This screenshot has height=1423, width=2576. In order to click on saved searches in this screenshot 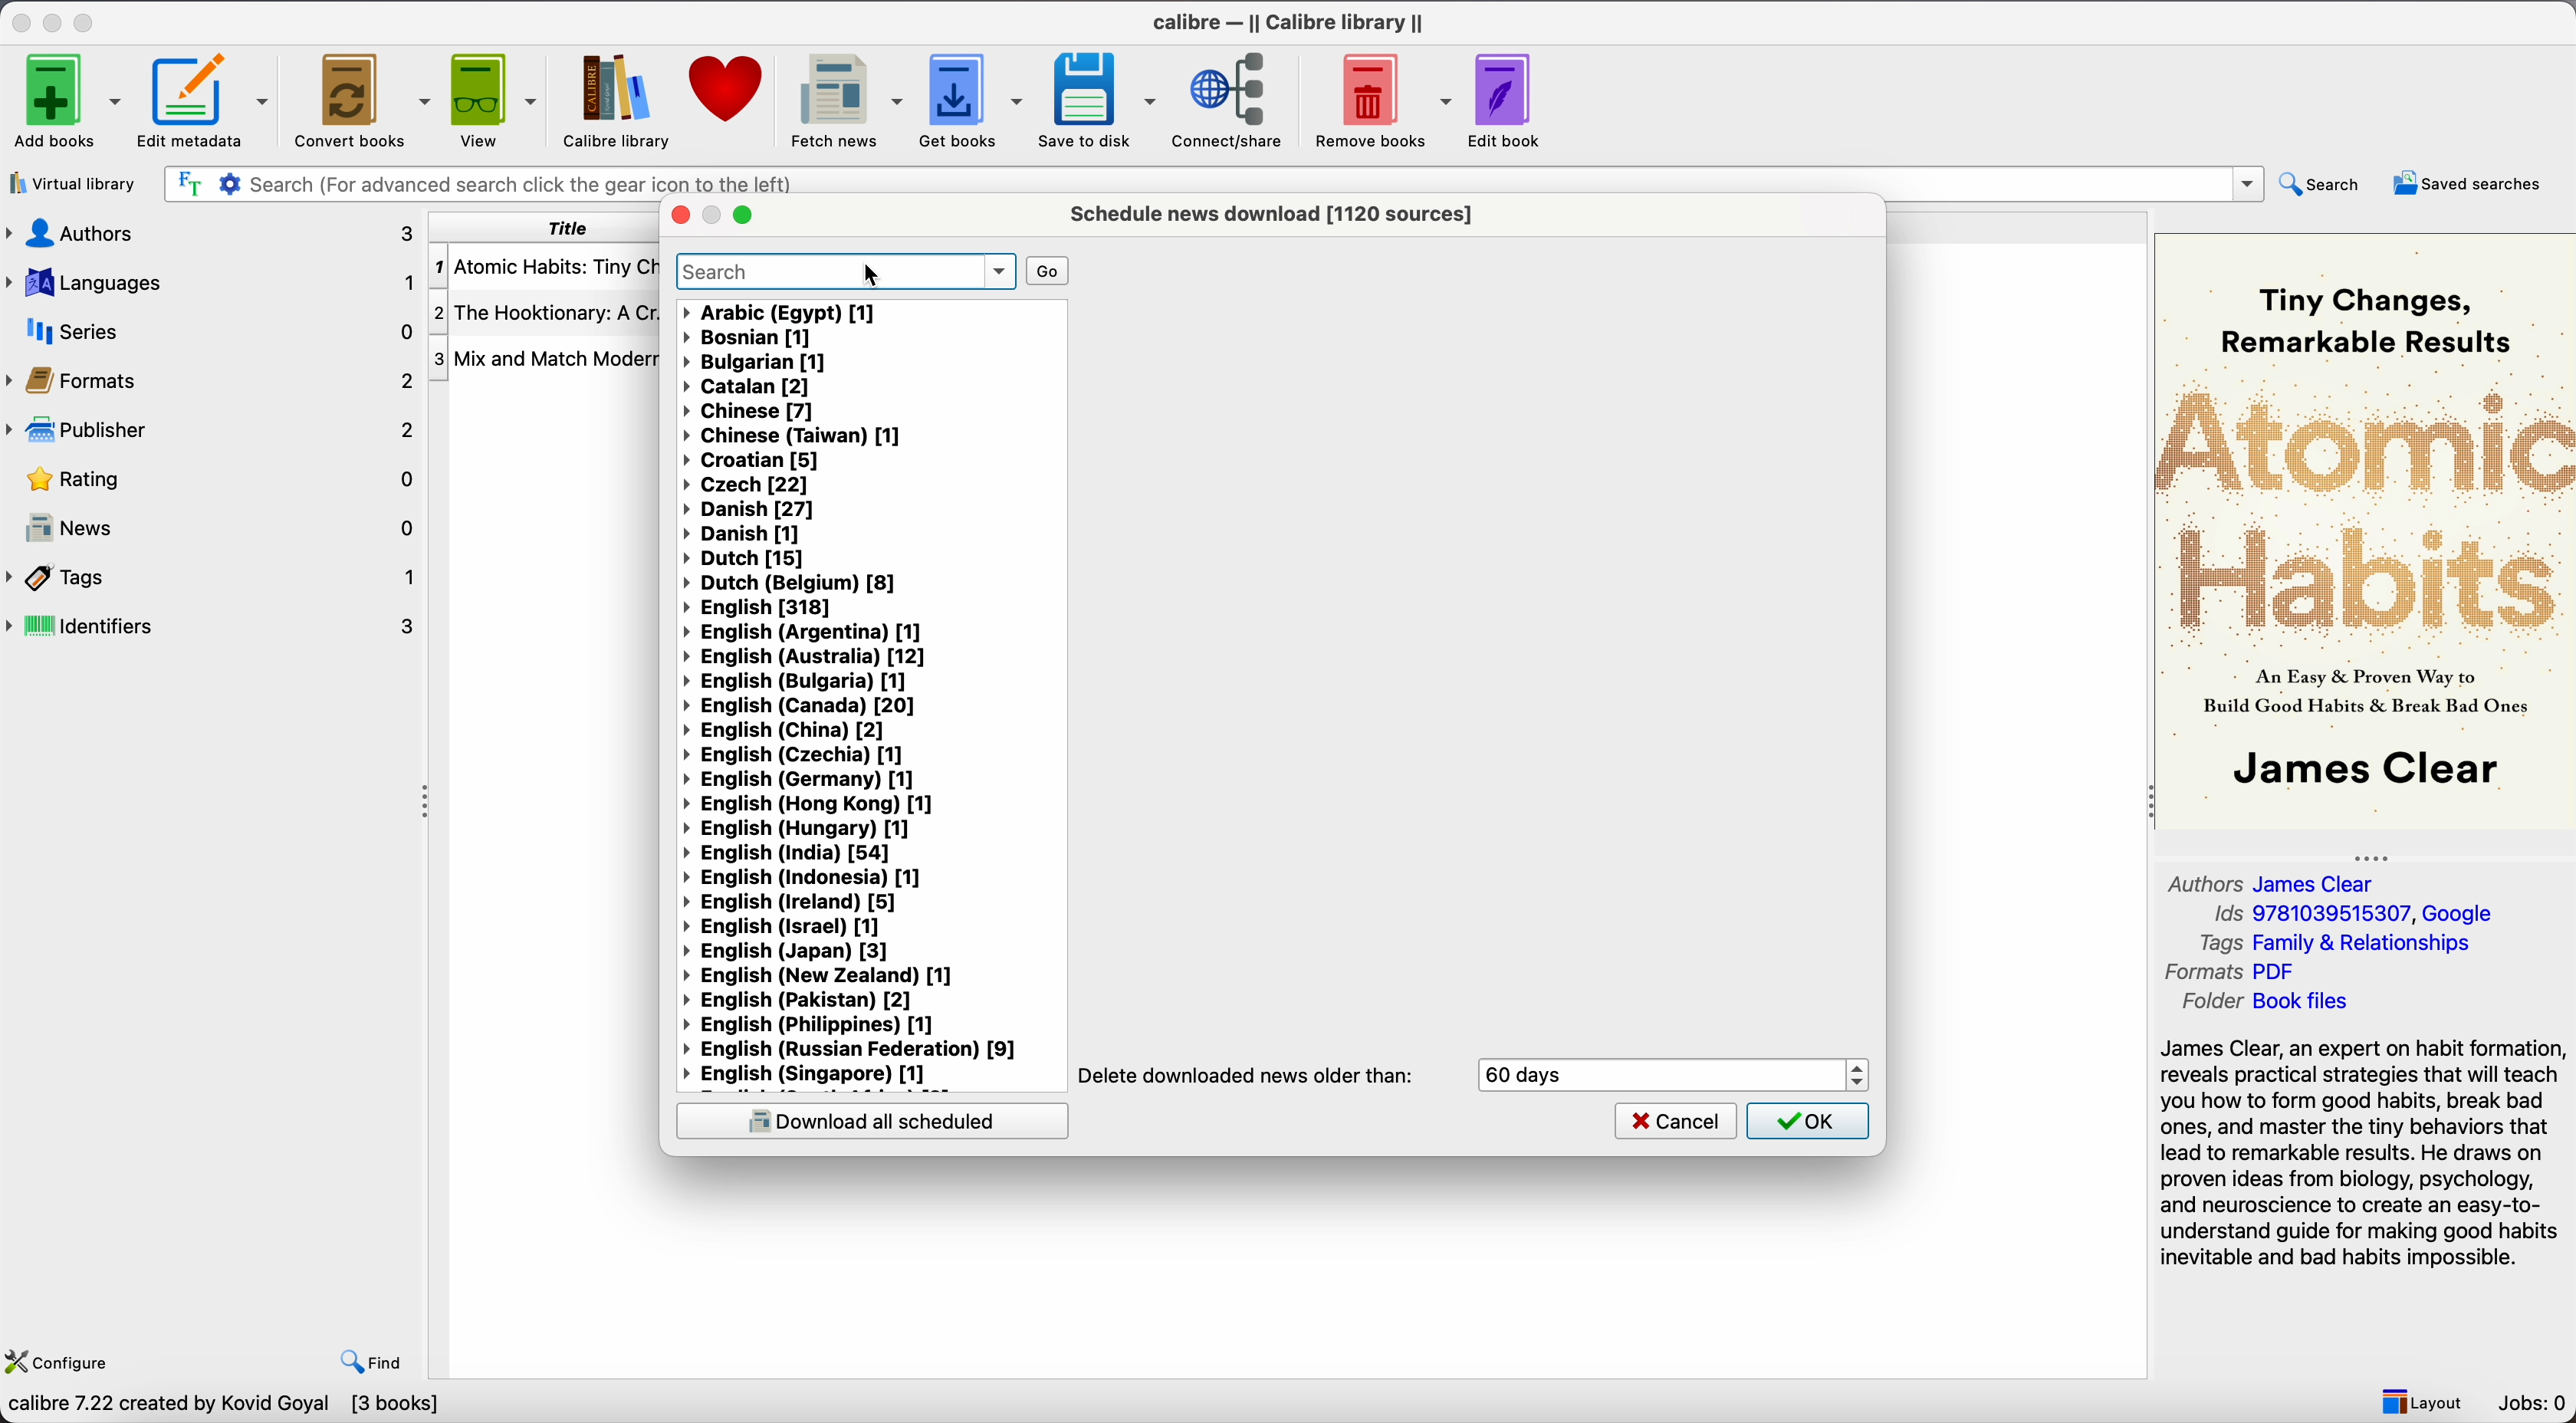, I will do `click(2473, 182)`.